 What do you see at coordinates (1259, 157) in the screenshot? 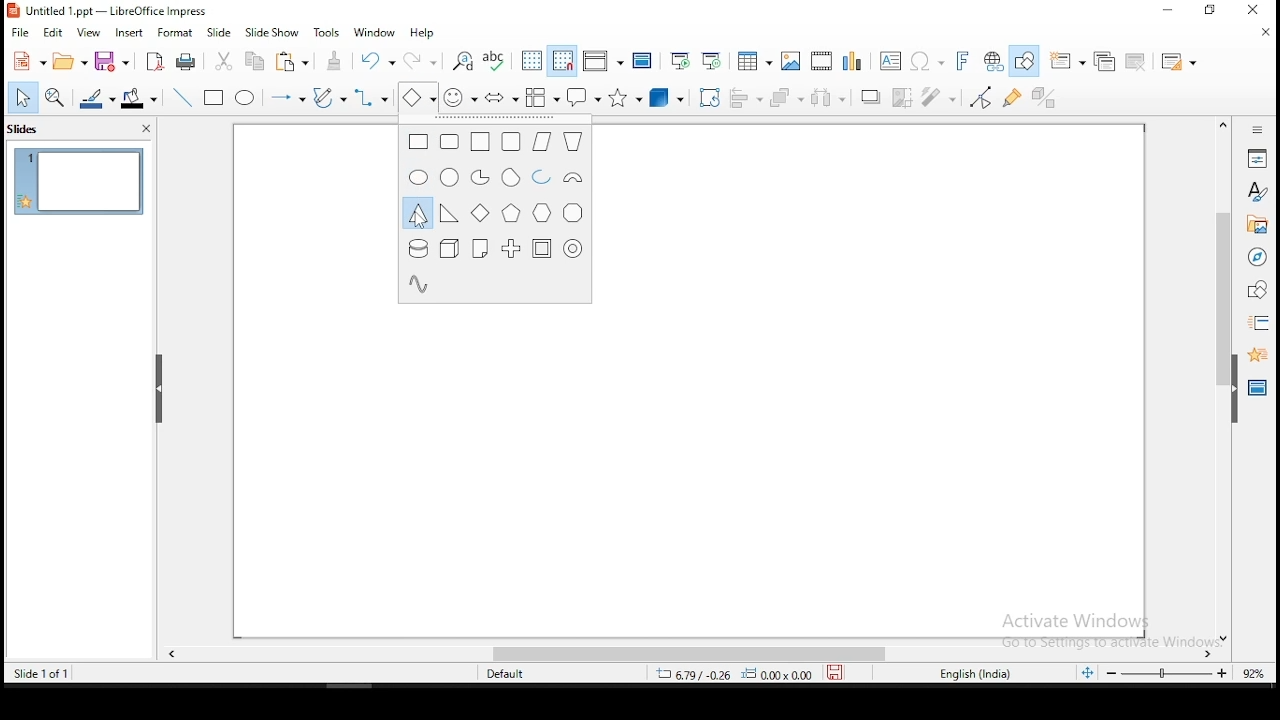
I see `properties` at bounding box center [1259, 157].